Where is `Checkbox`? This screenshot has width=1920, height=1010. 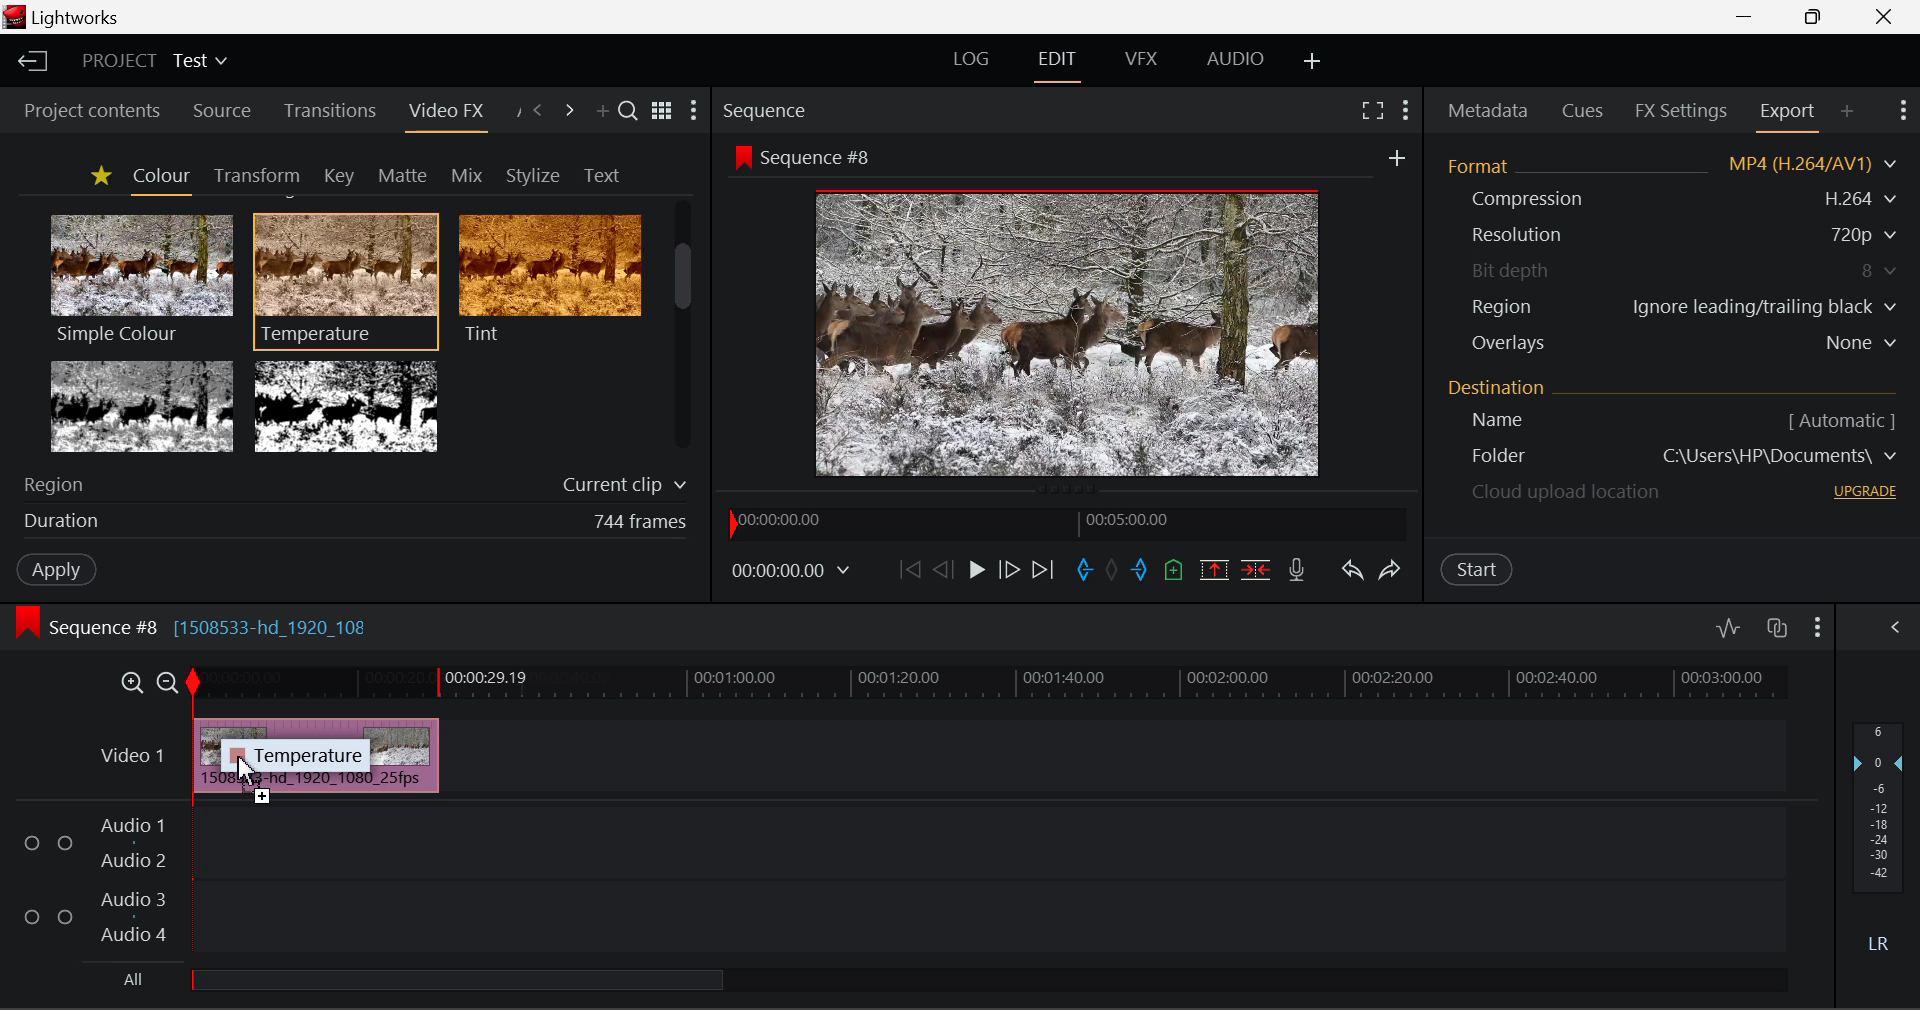 Checkbox is located at coordinates (64, 915).